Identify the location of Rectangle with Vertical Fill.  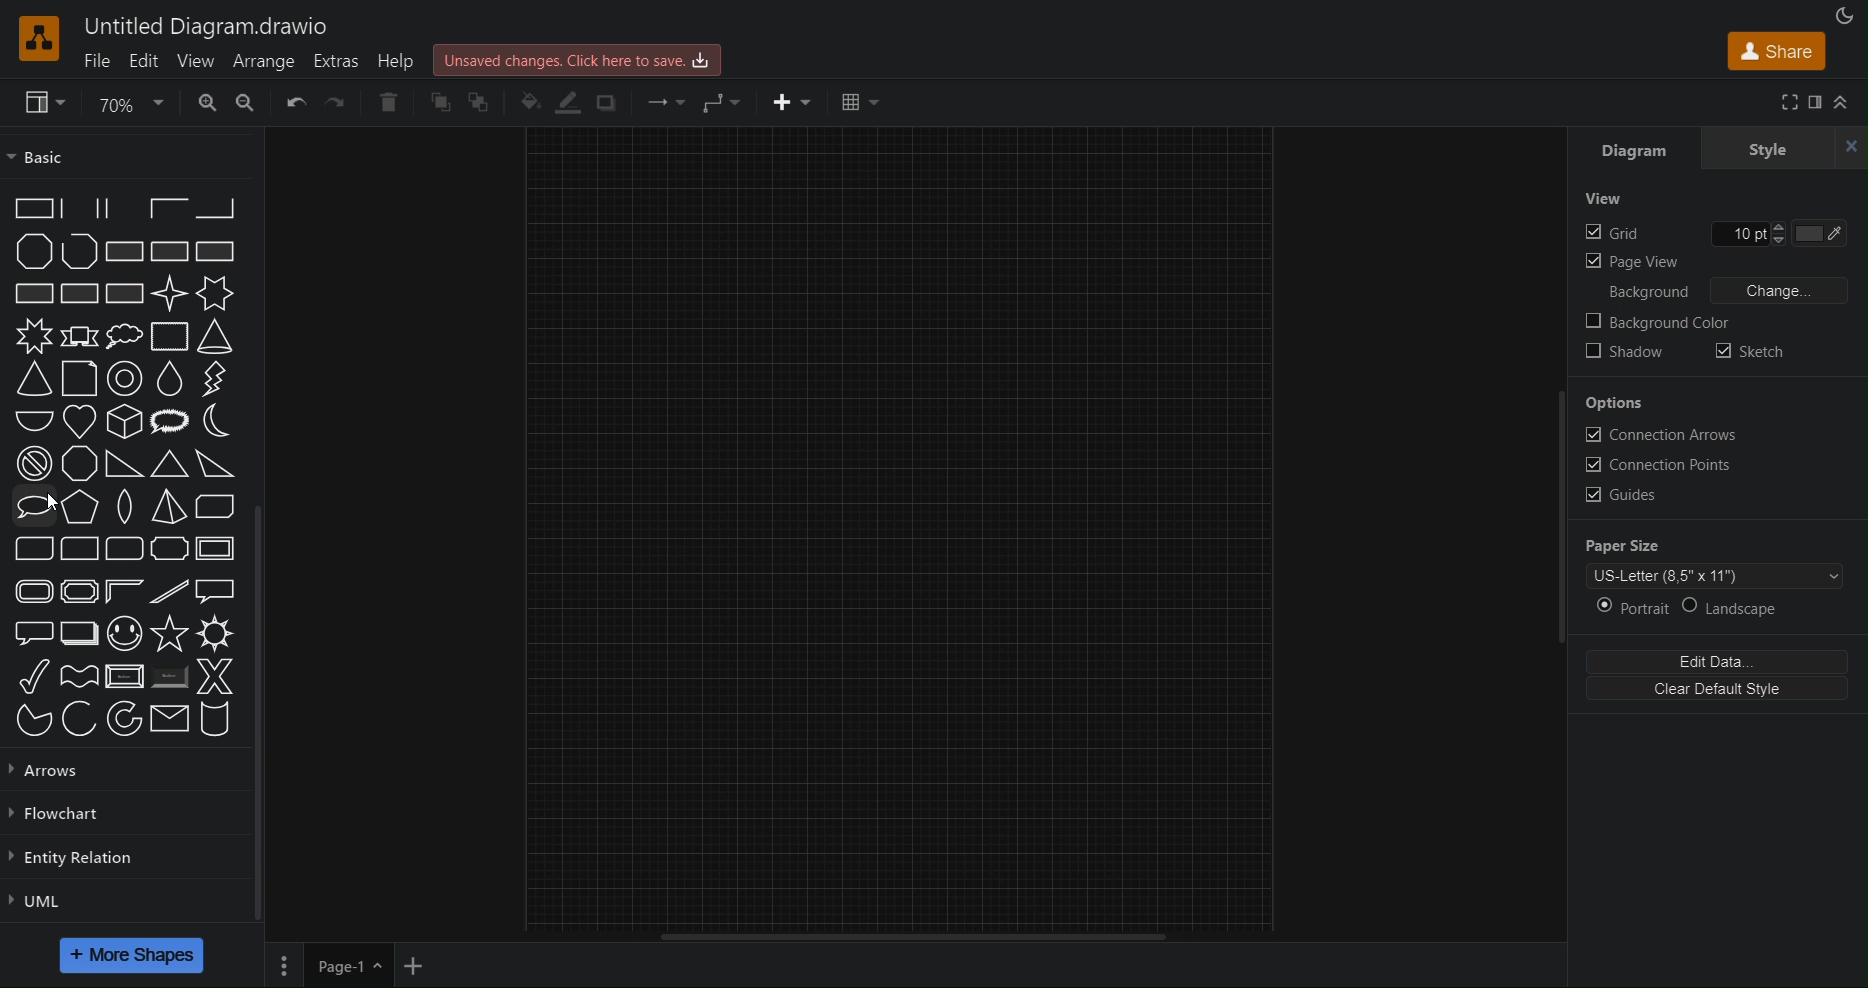
(215, 252).